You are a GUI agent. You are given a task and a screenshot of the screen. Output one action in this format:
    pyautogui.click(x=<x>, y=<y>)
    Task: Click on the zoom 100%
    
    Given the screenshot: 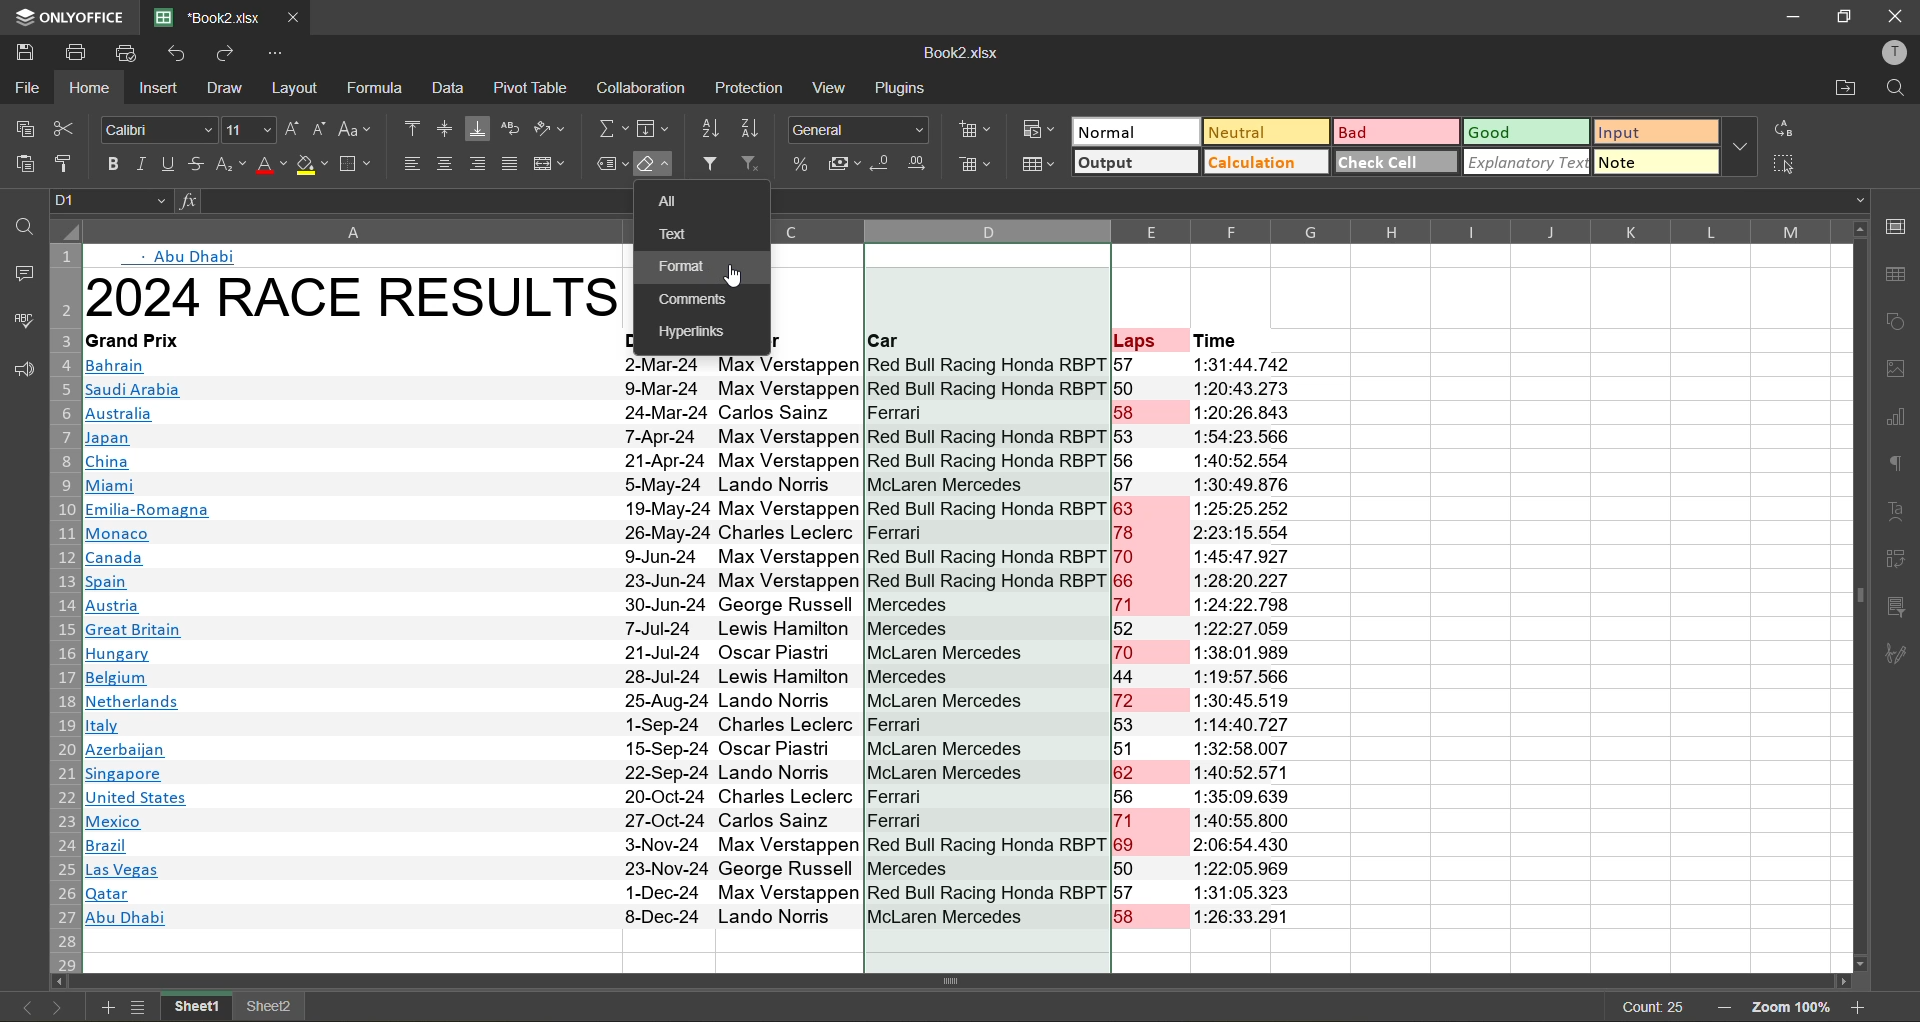 What is the action you would take?
    pyautogui.click(x=1795, y=1010)
    